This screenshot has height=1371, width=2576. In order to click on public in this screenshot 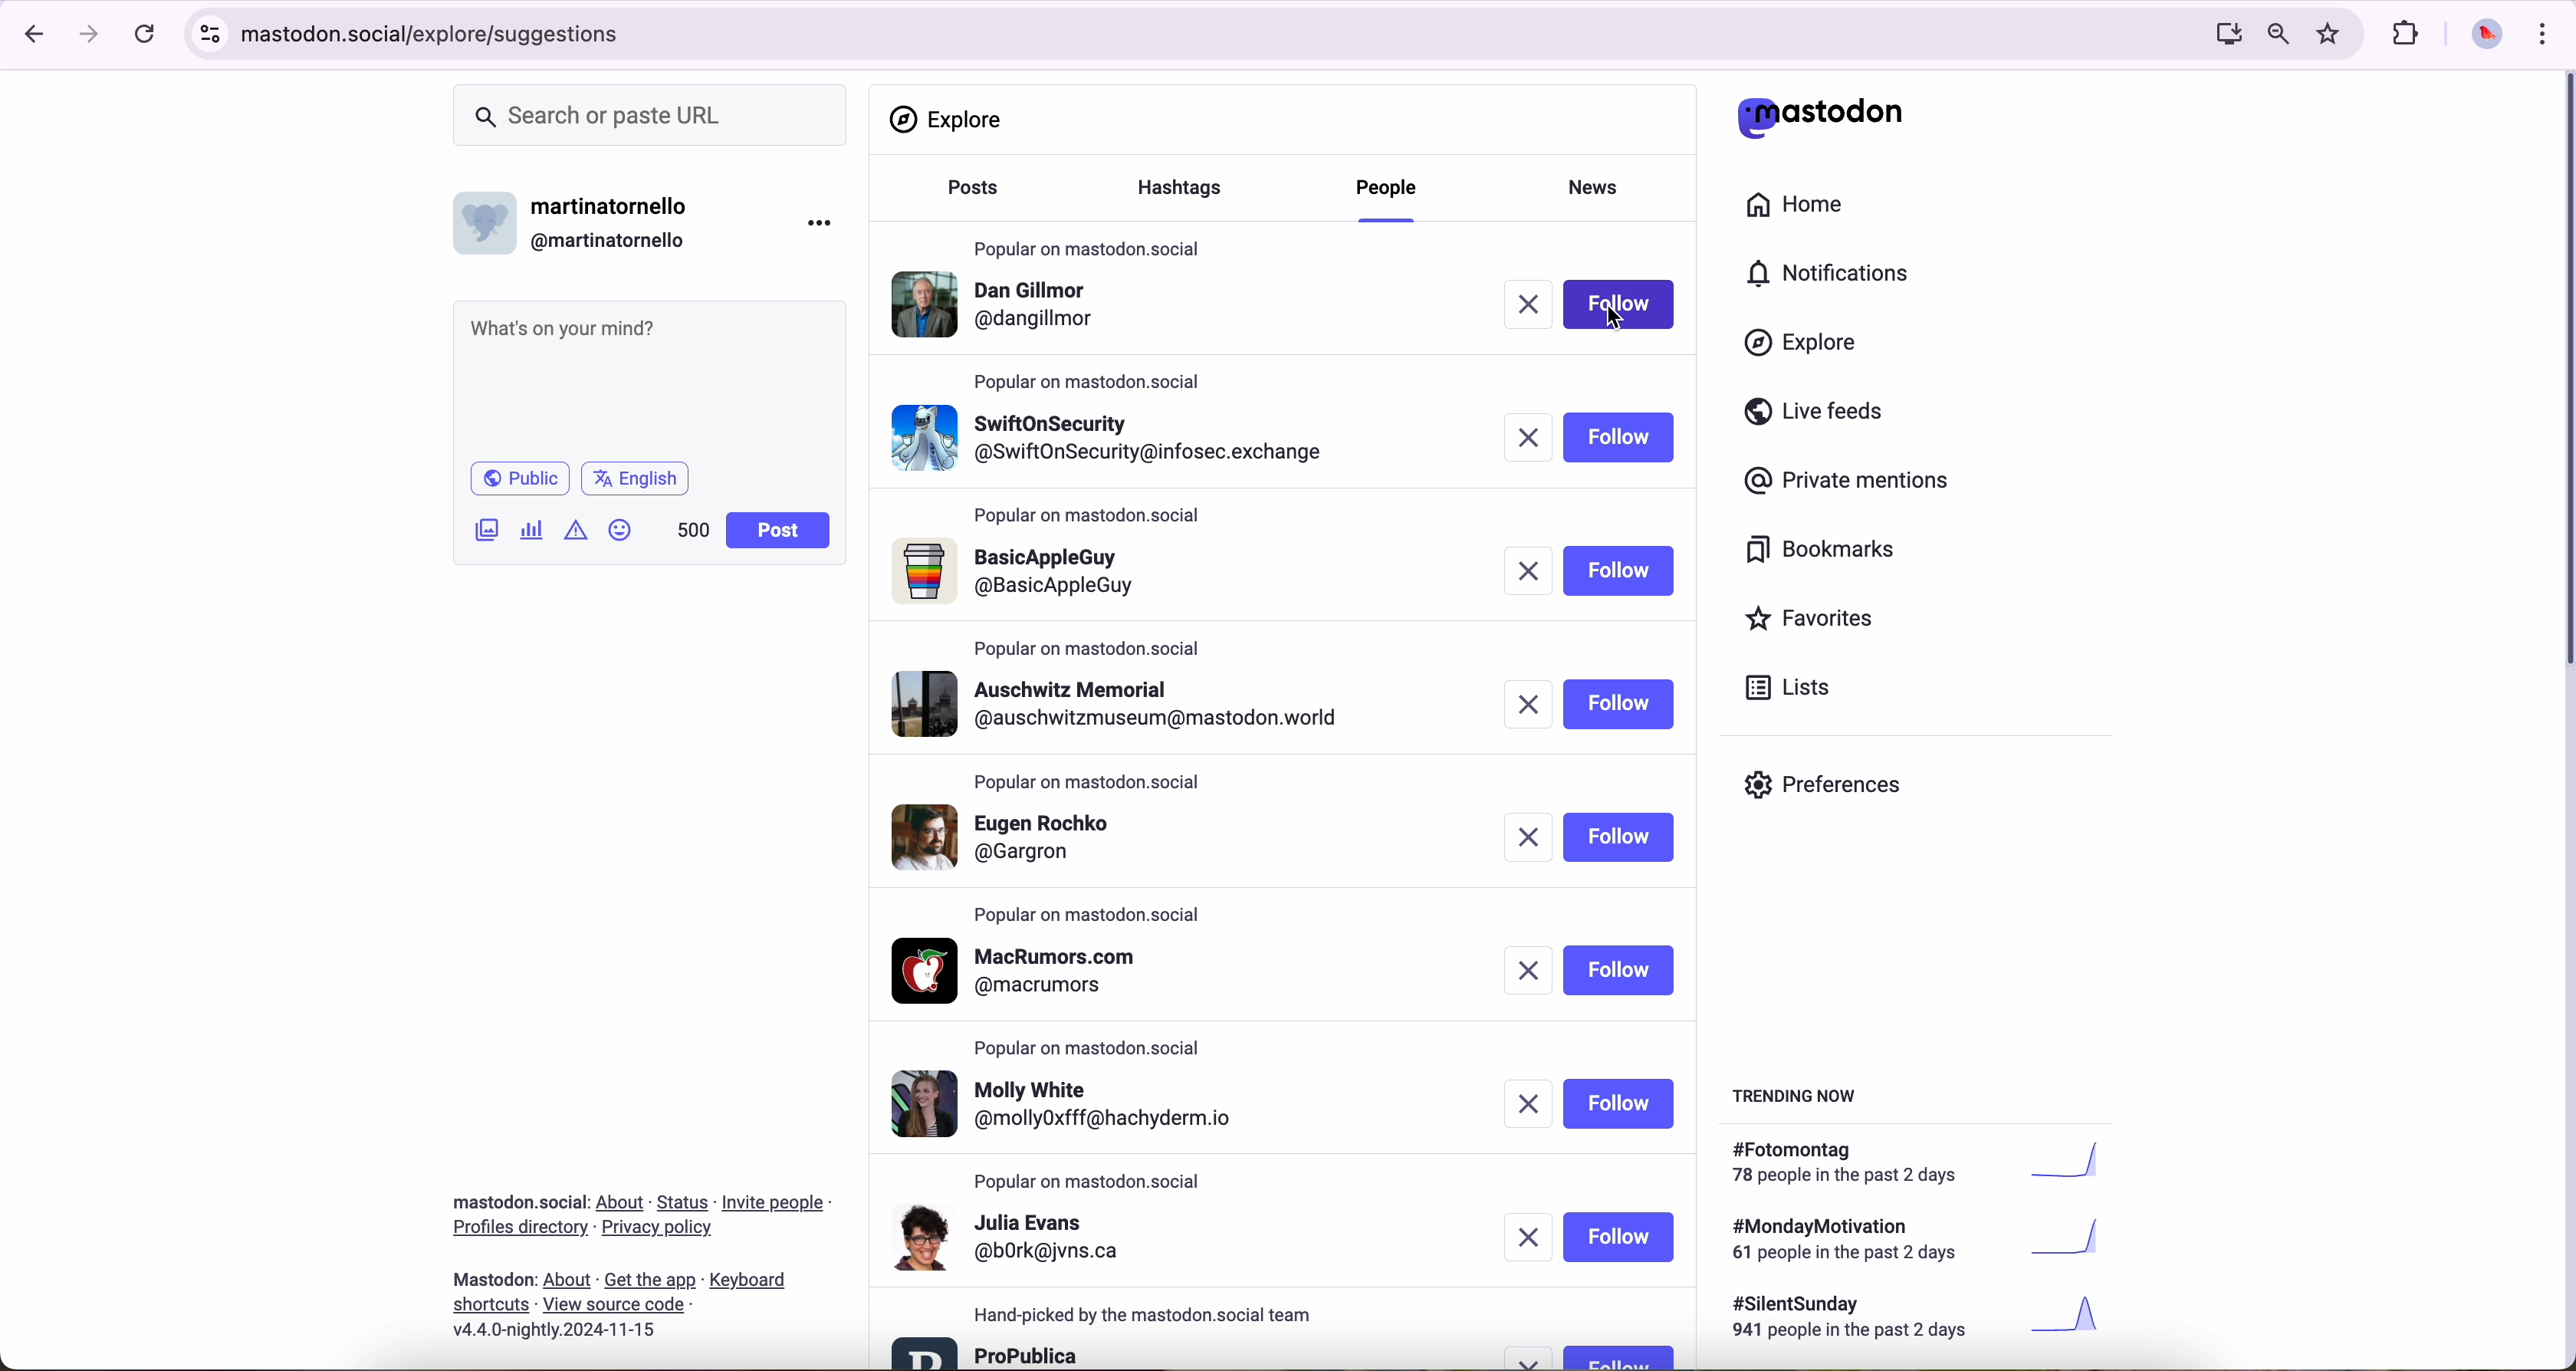, I will do `click(518, 478)`.